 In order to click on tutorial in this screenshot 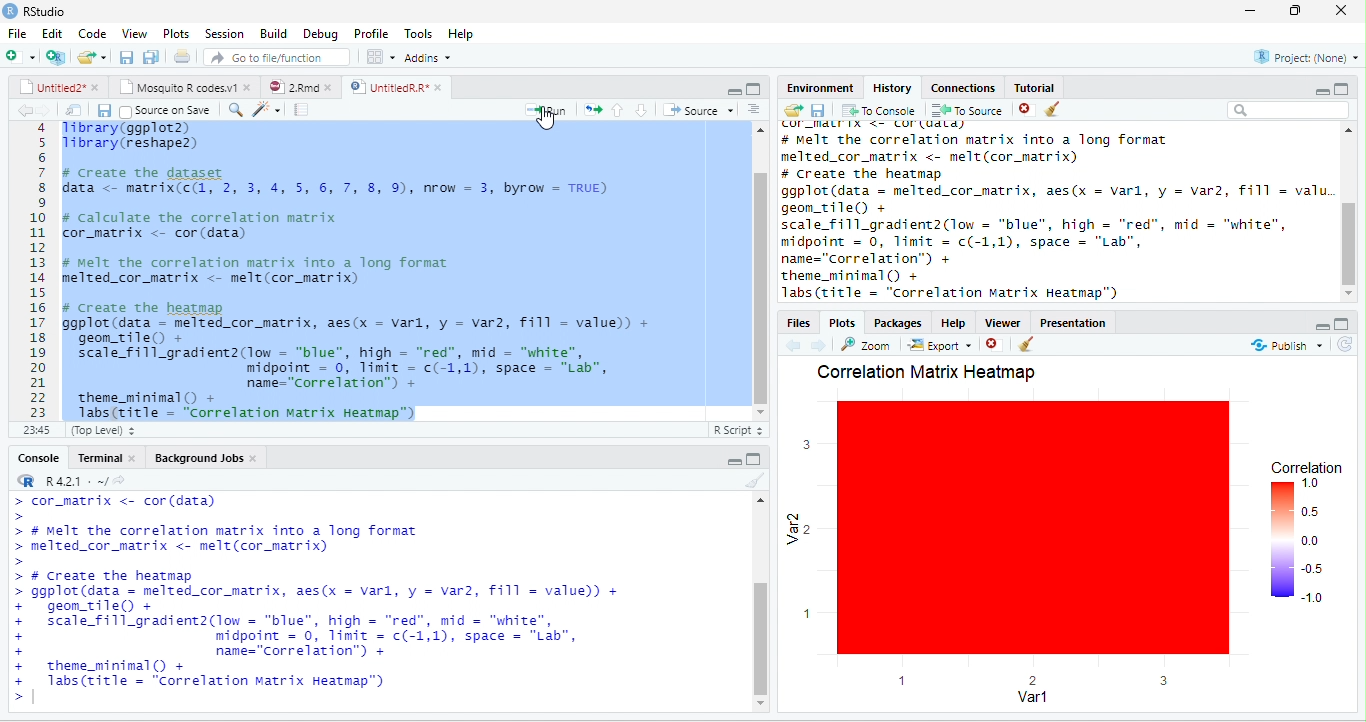, I will do `click(1062, 86)`.